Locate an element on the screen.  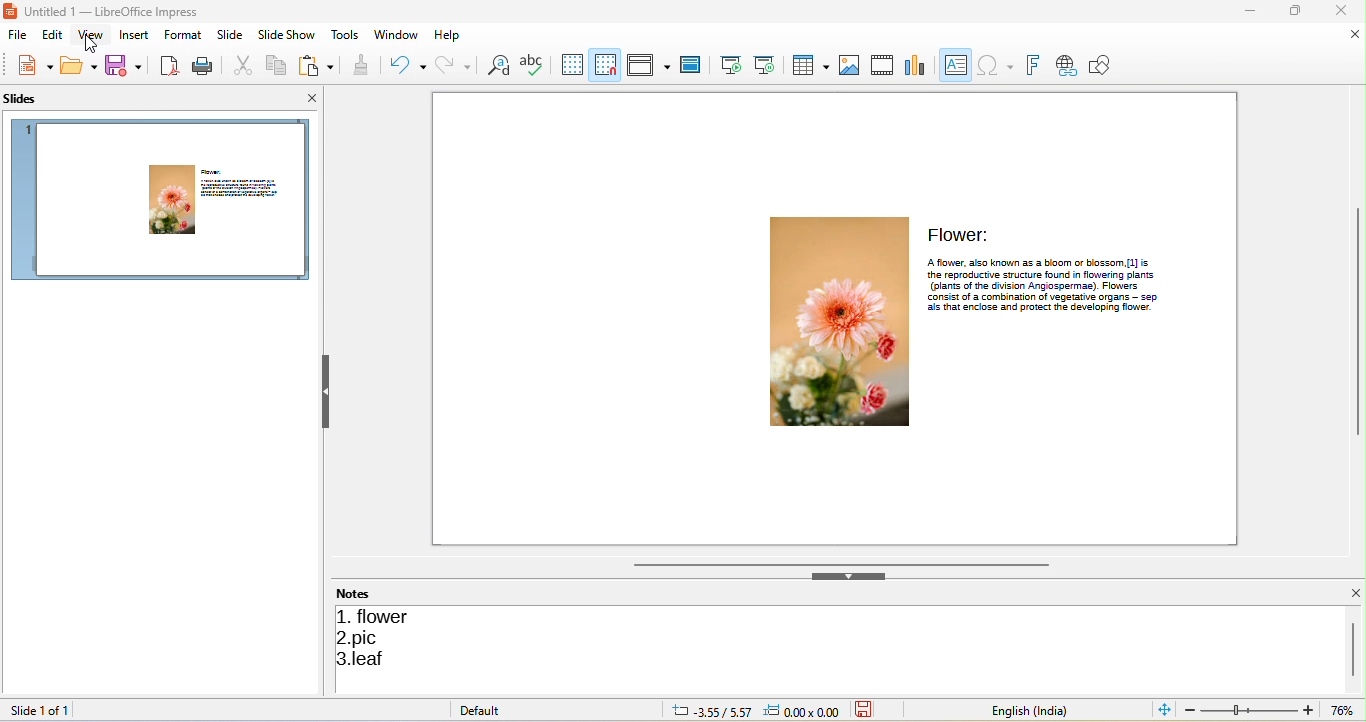
find and replace is located at coordinates (497, 65).